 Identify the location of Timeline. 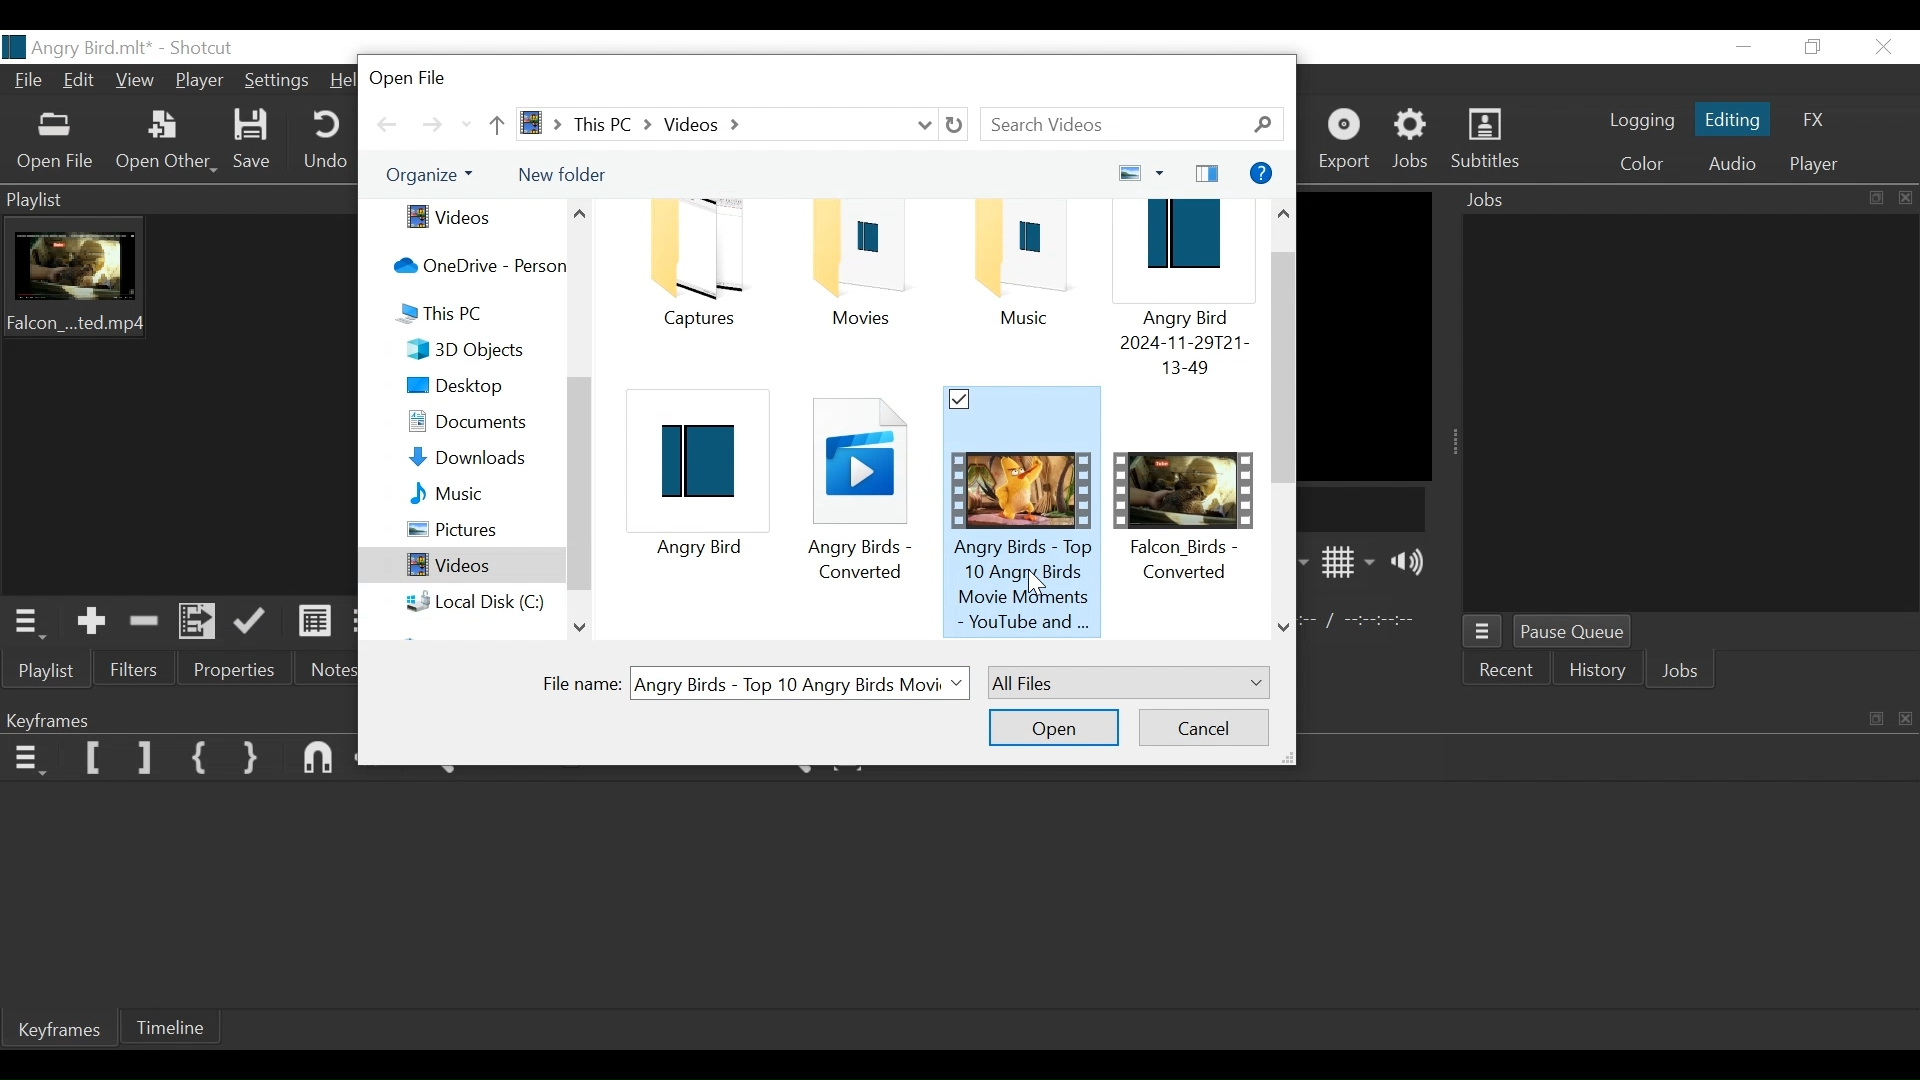
(171, 1027).